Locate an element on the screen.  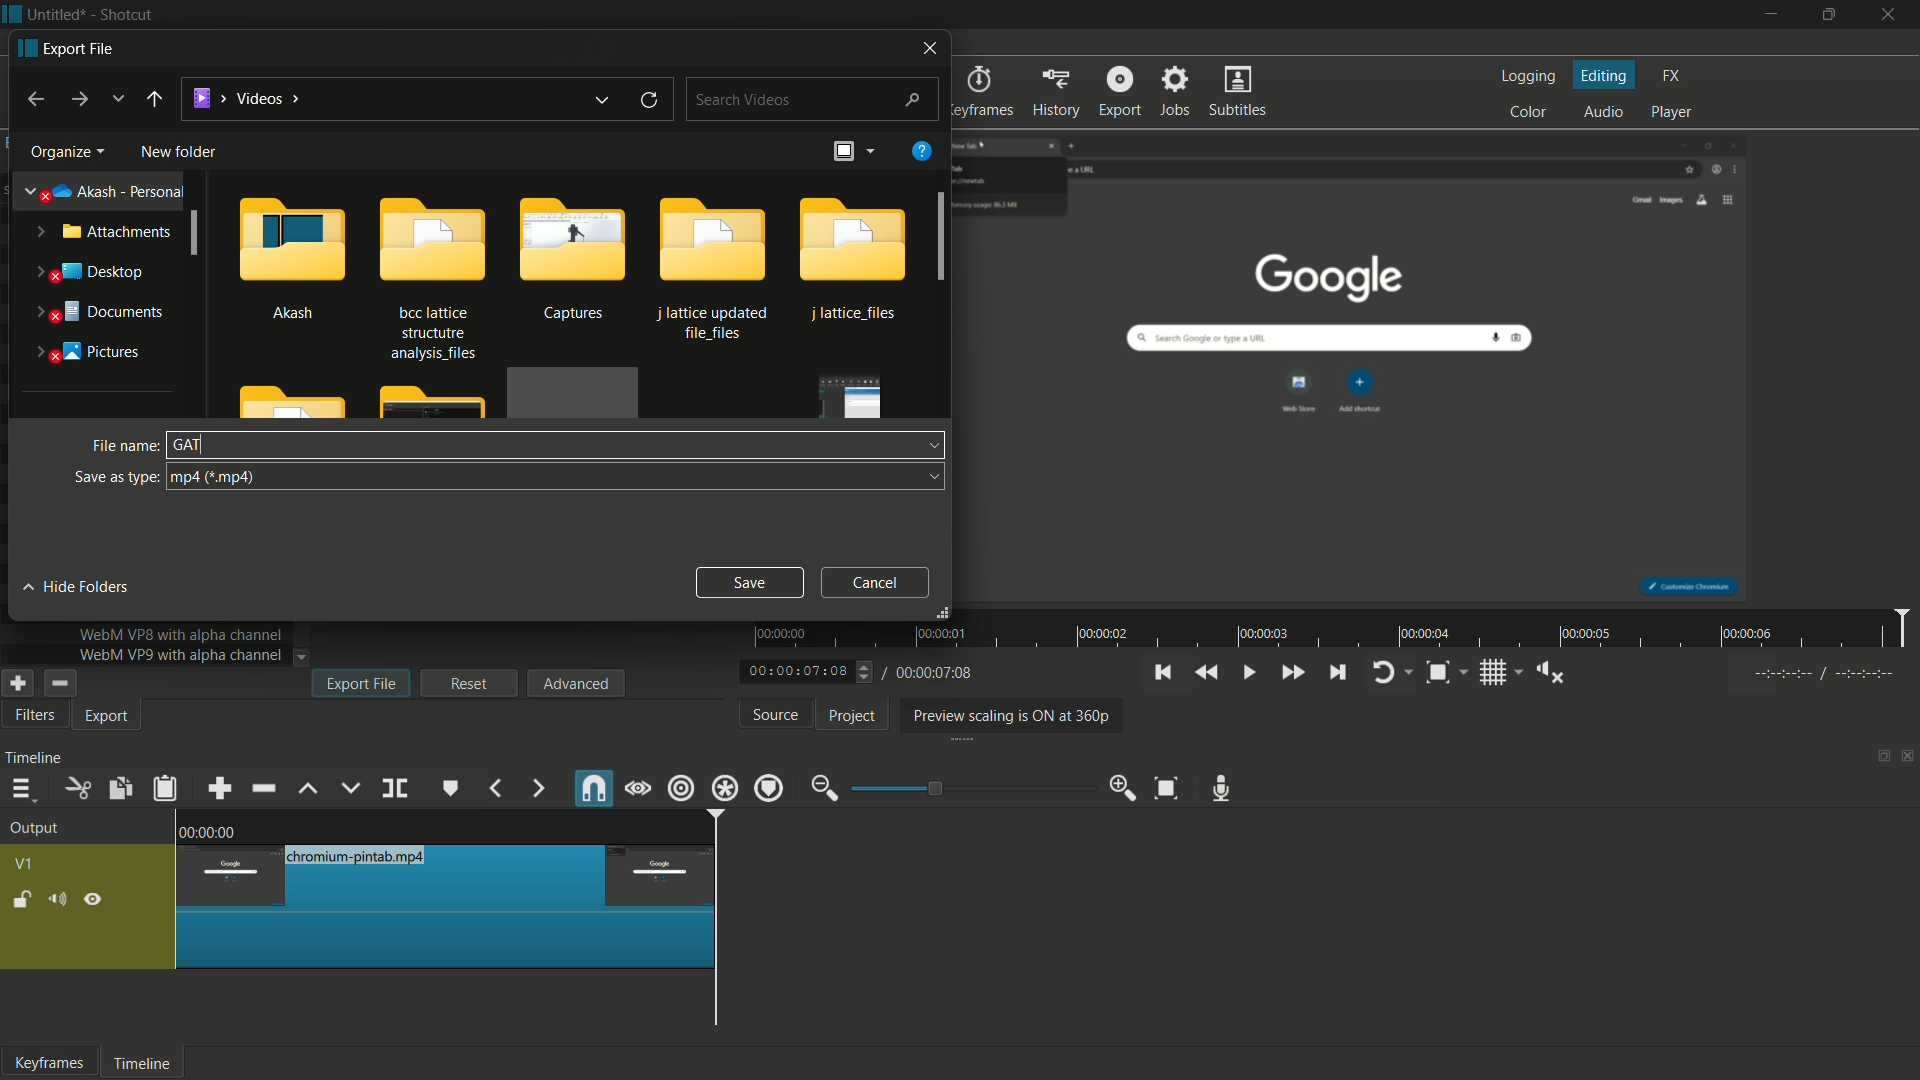
lift is located at coordinates (310, 790).